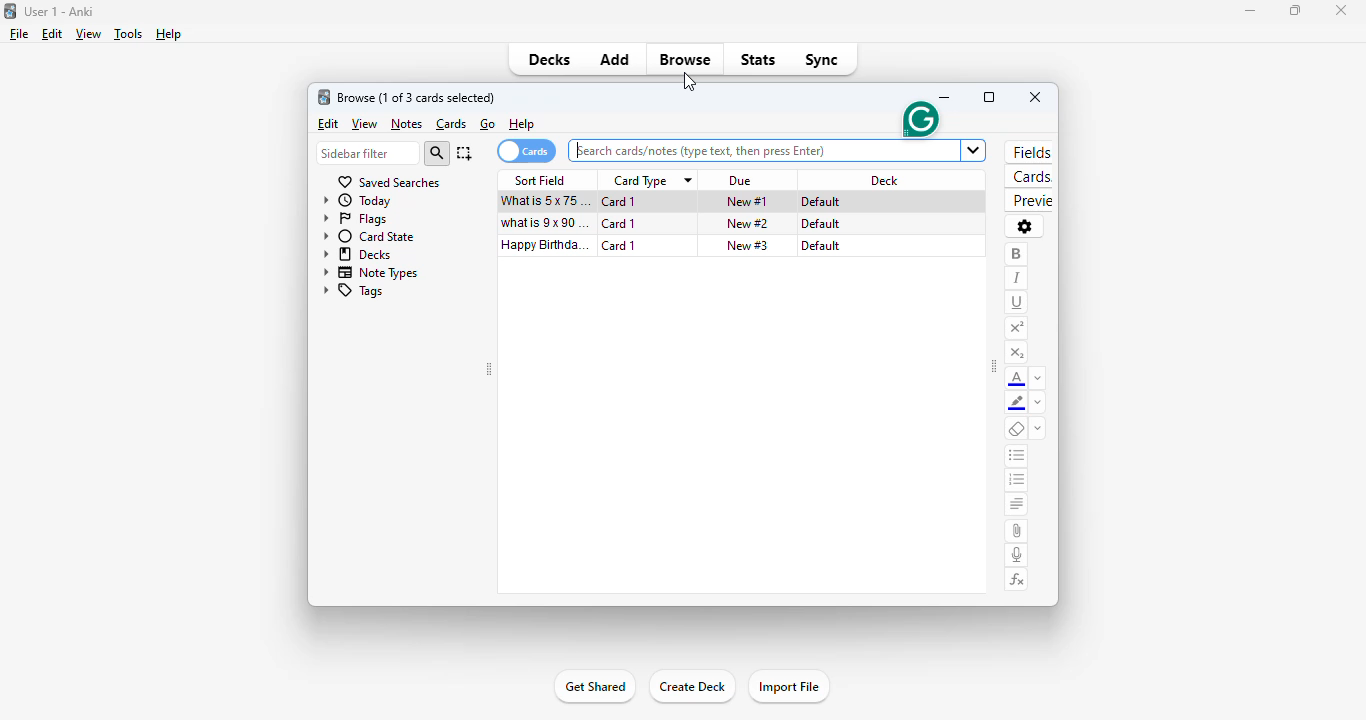 The width and height of the screenshot is (1366, 720). What do you see at coordinates (358, 201) in the screenshot?
I see `today` at bounding box center [358, 201].